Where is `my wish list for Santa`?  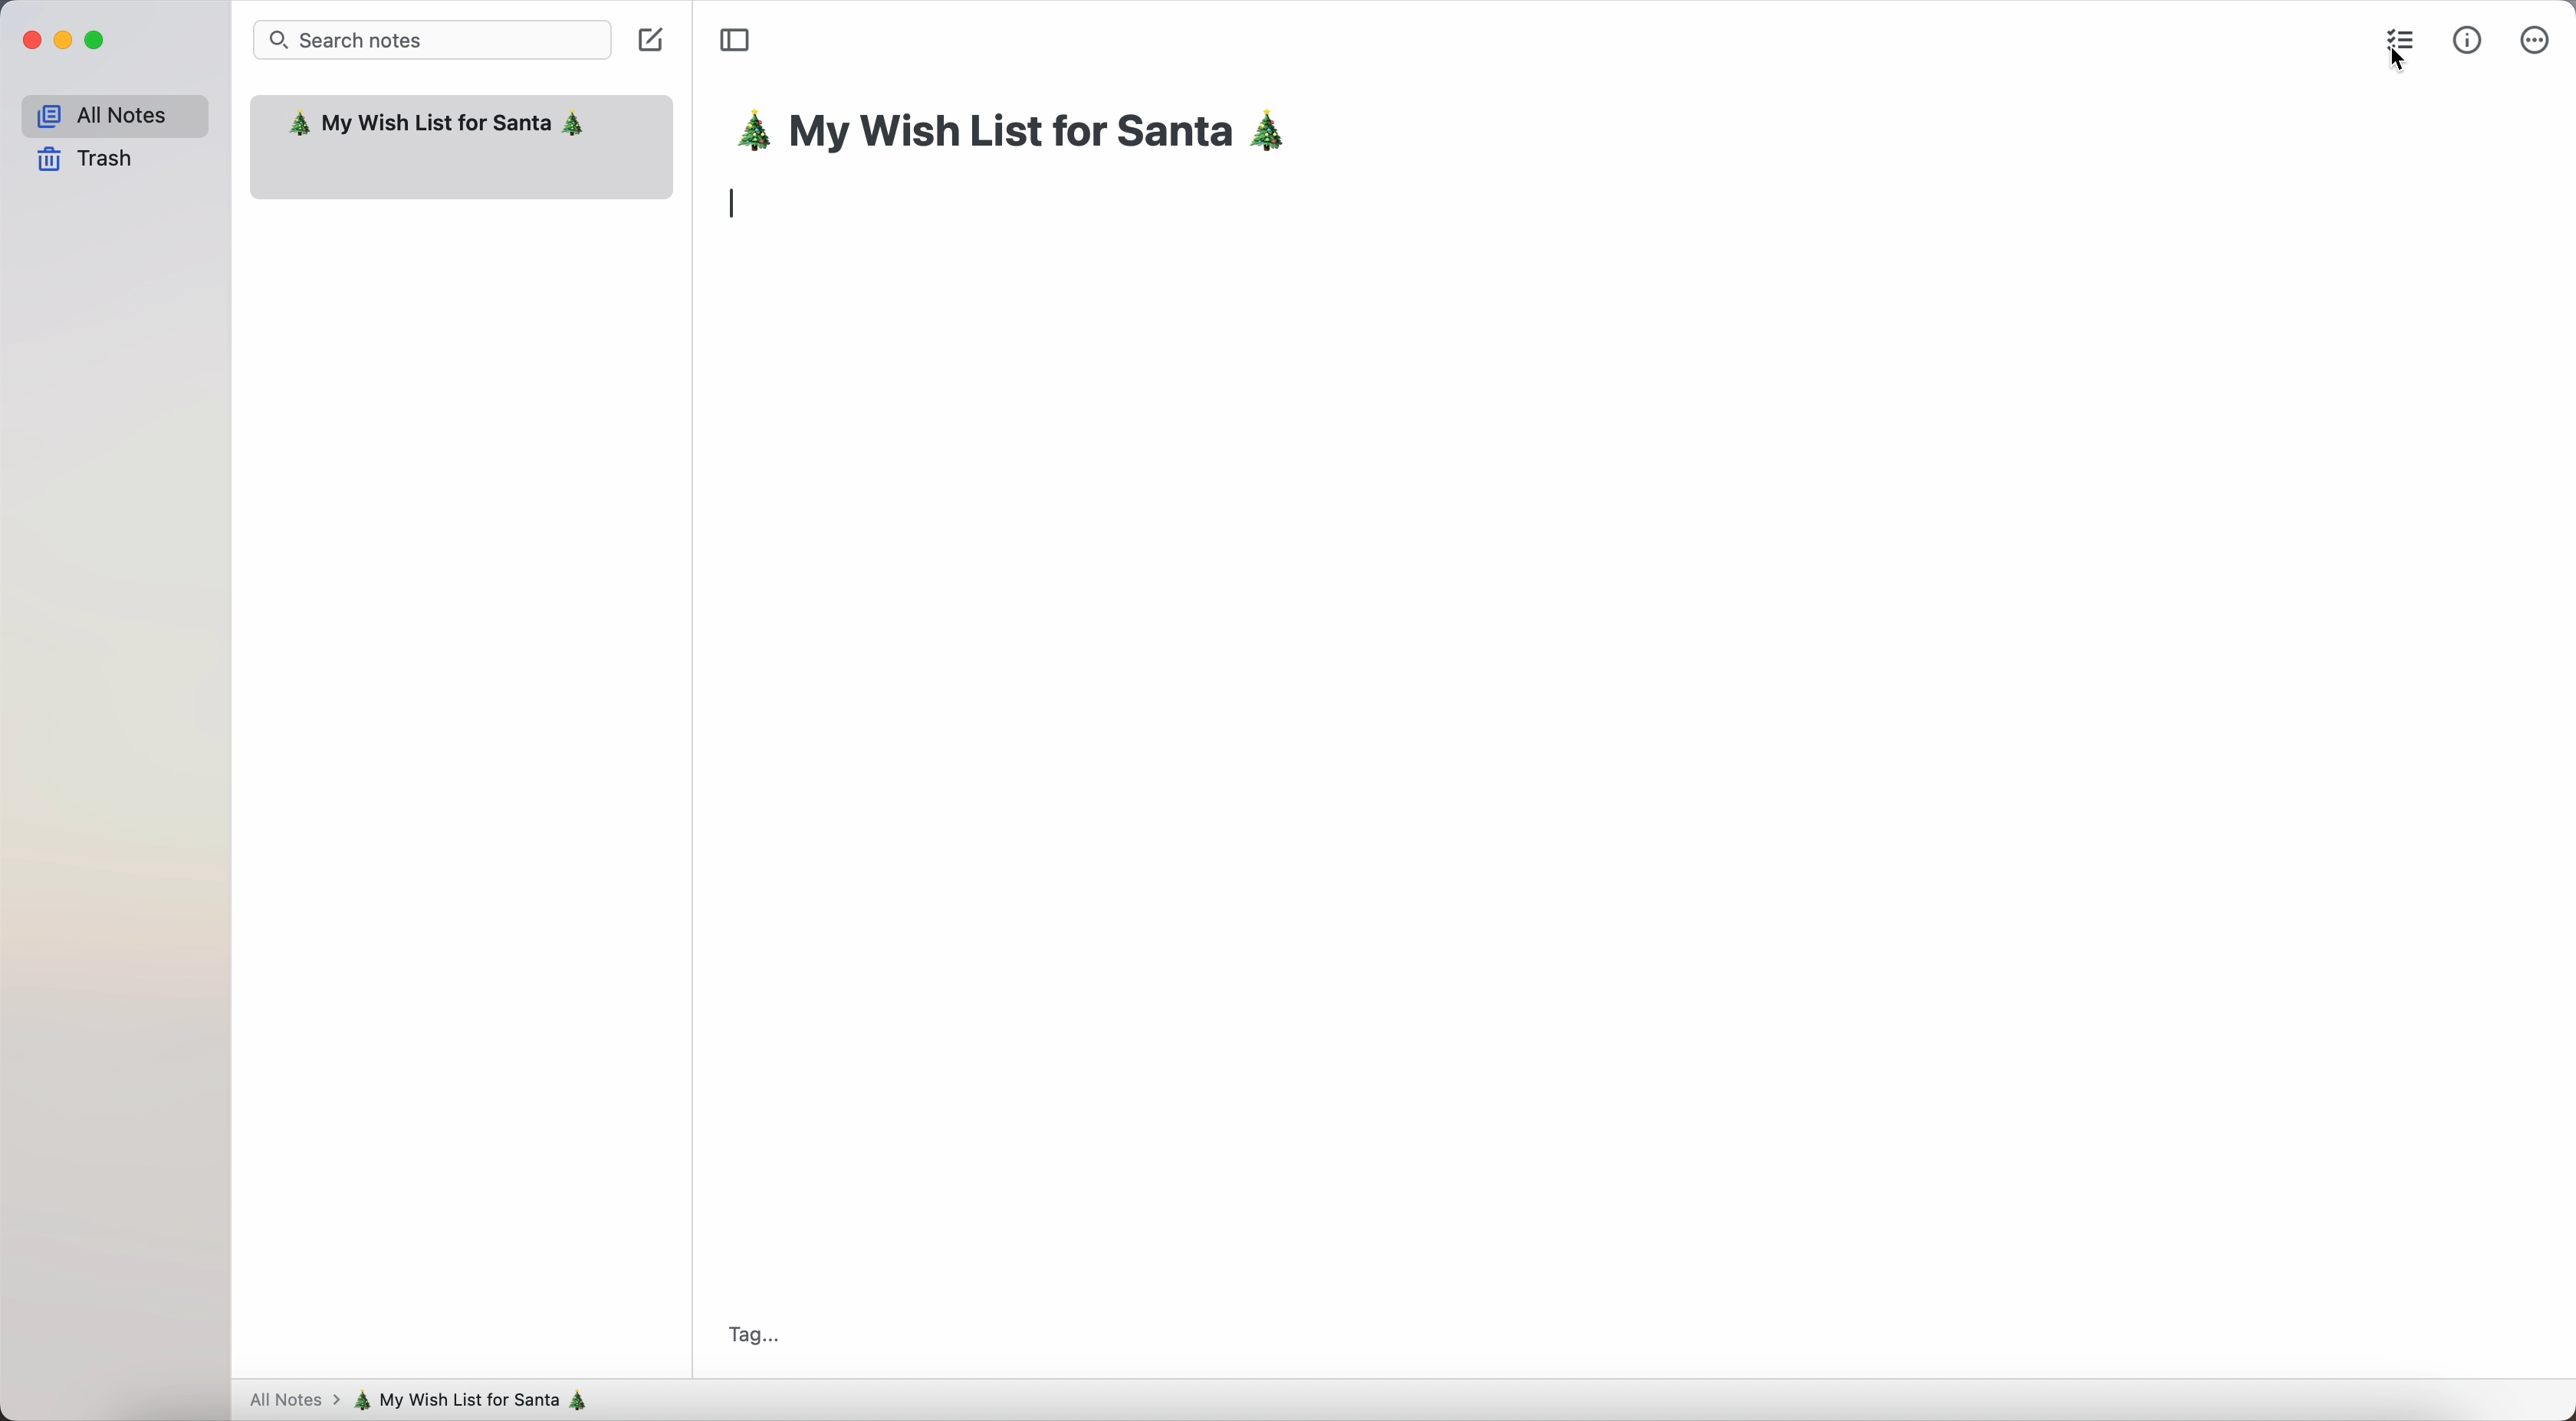
my wish list for Santa is located at coordinates (1024, 134).